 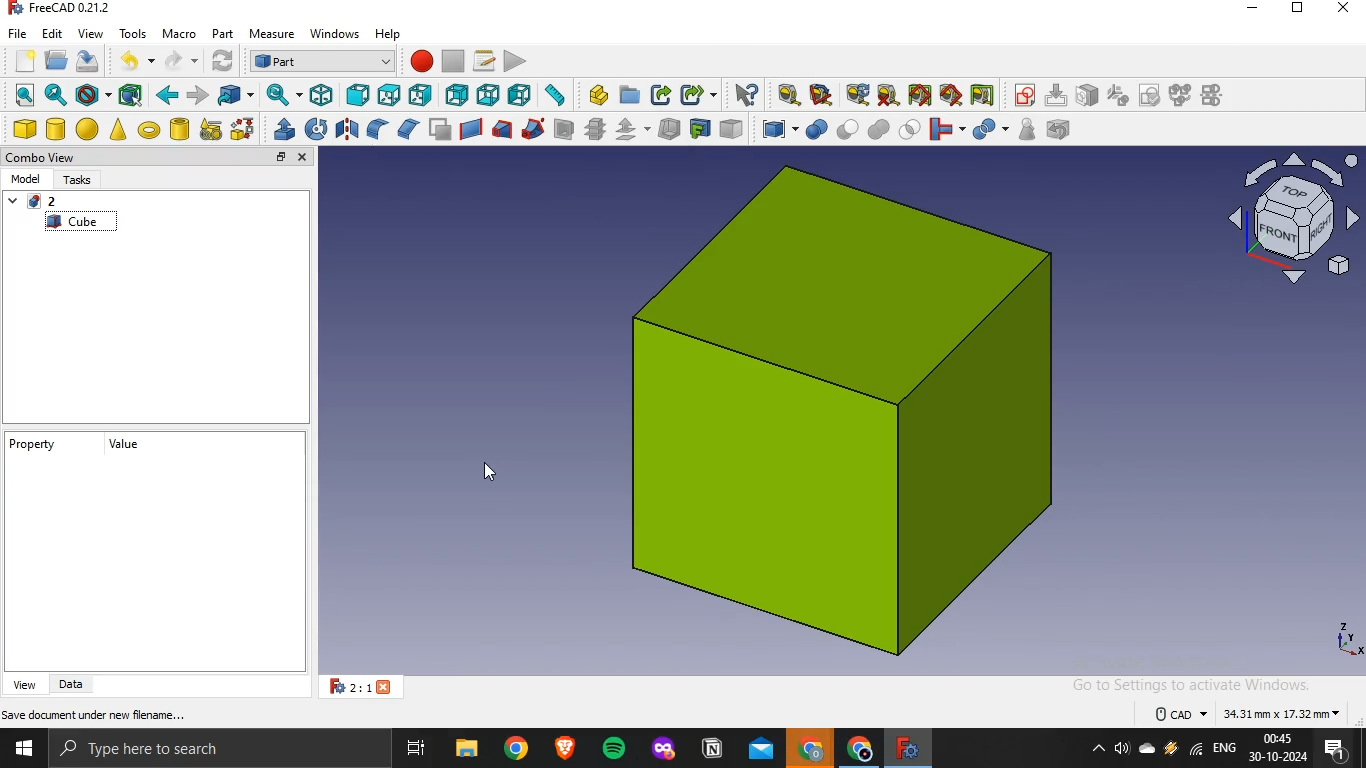 I want to click on time and date, so click(x=1277, y=751).